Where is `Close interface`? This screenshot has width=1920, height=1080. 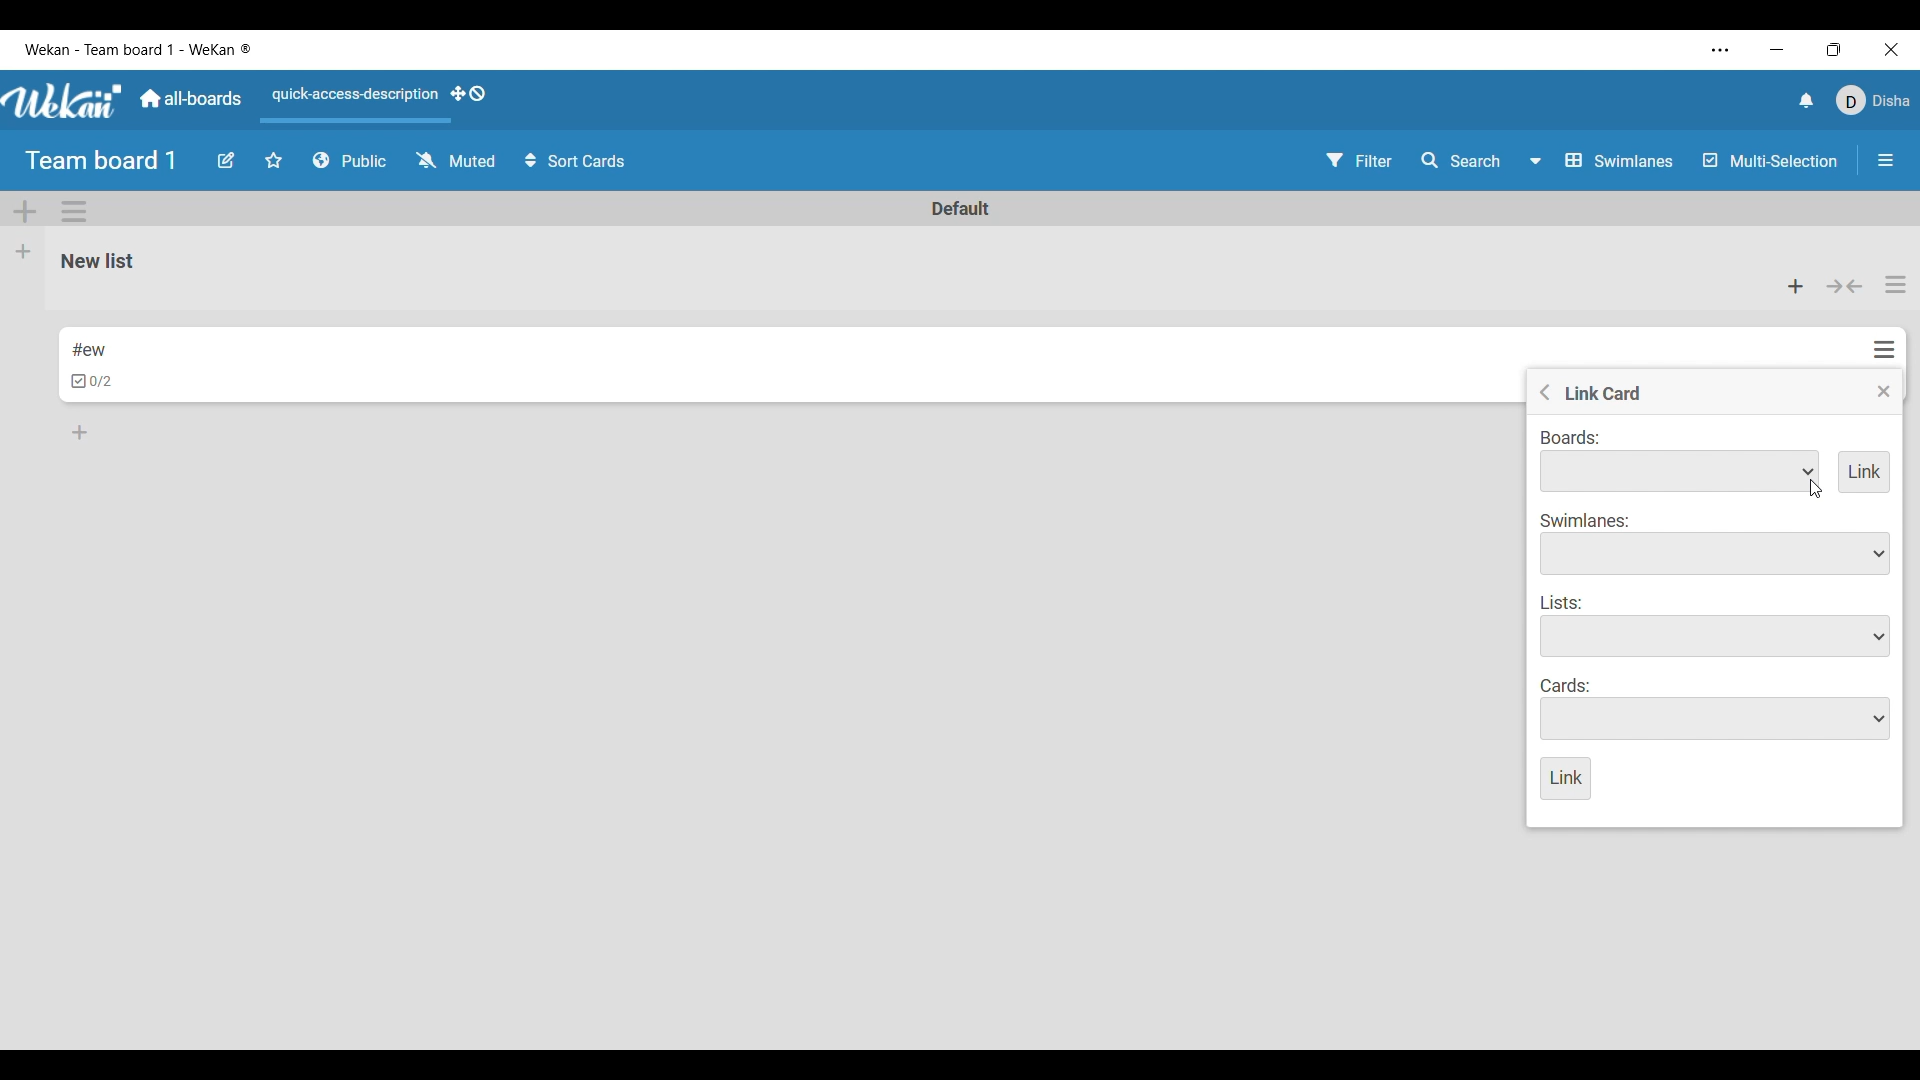
Close interface is located at coordinates (1891, 49).